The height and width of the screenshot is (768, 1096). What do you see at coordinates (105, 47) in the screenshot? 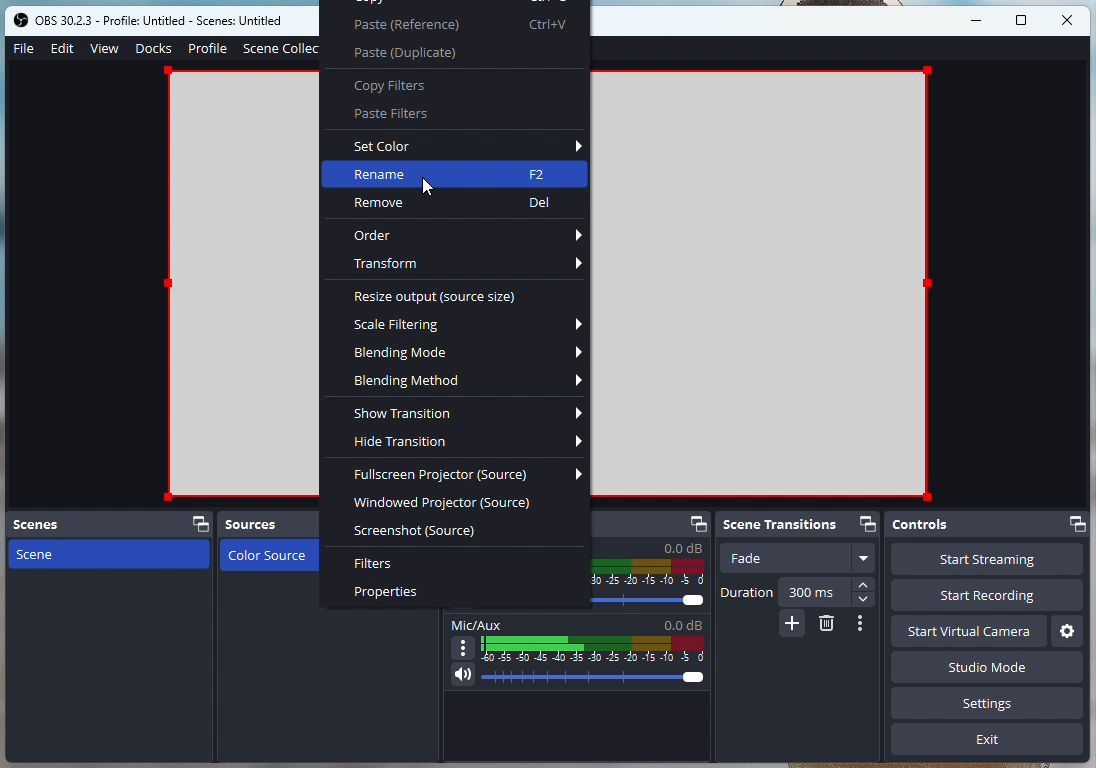
I see `View` at bounding box center [105, 47].